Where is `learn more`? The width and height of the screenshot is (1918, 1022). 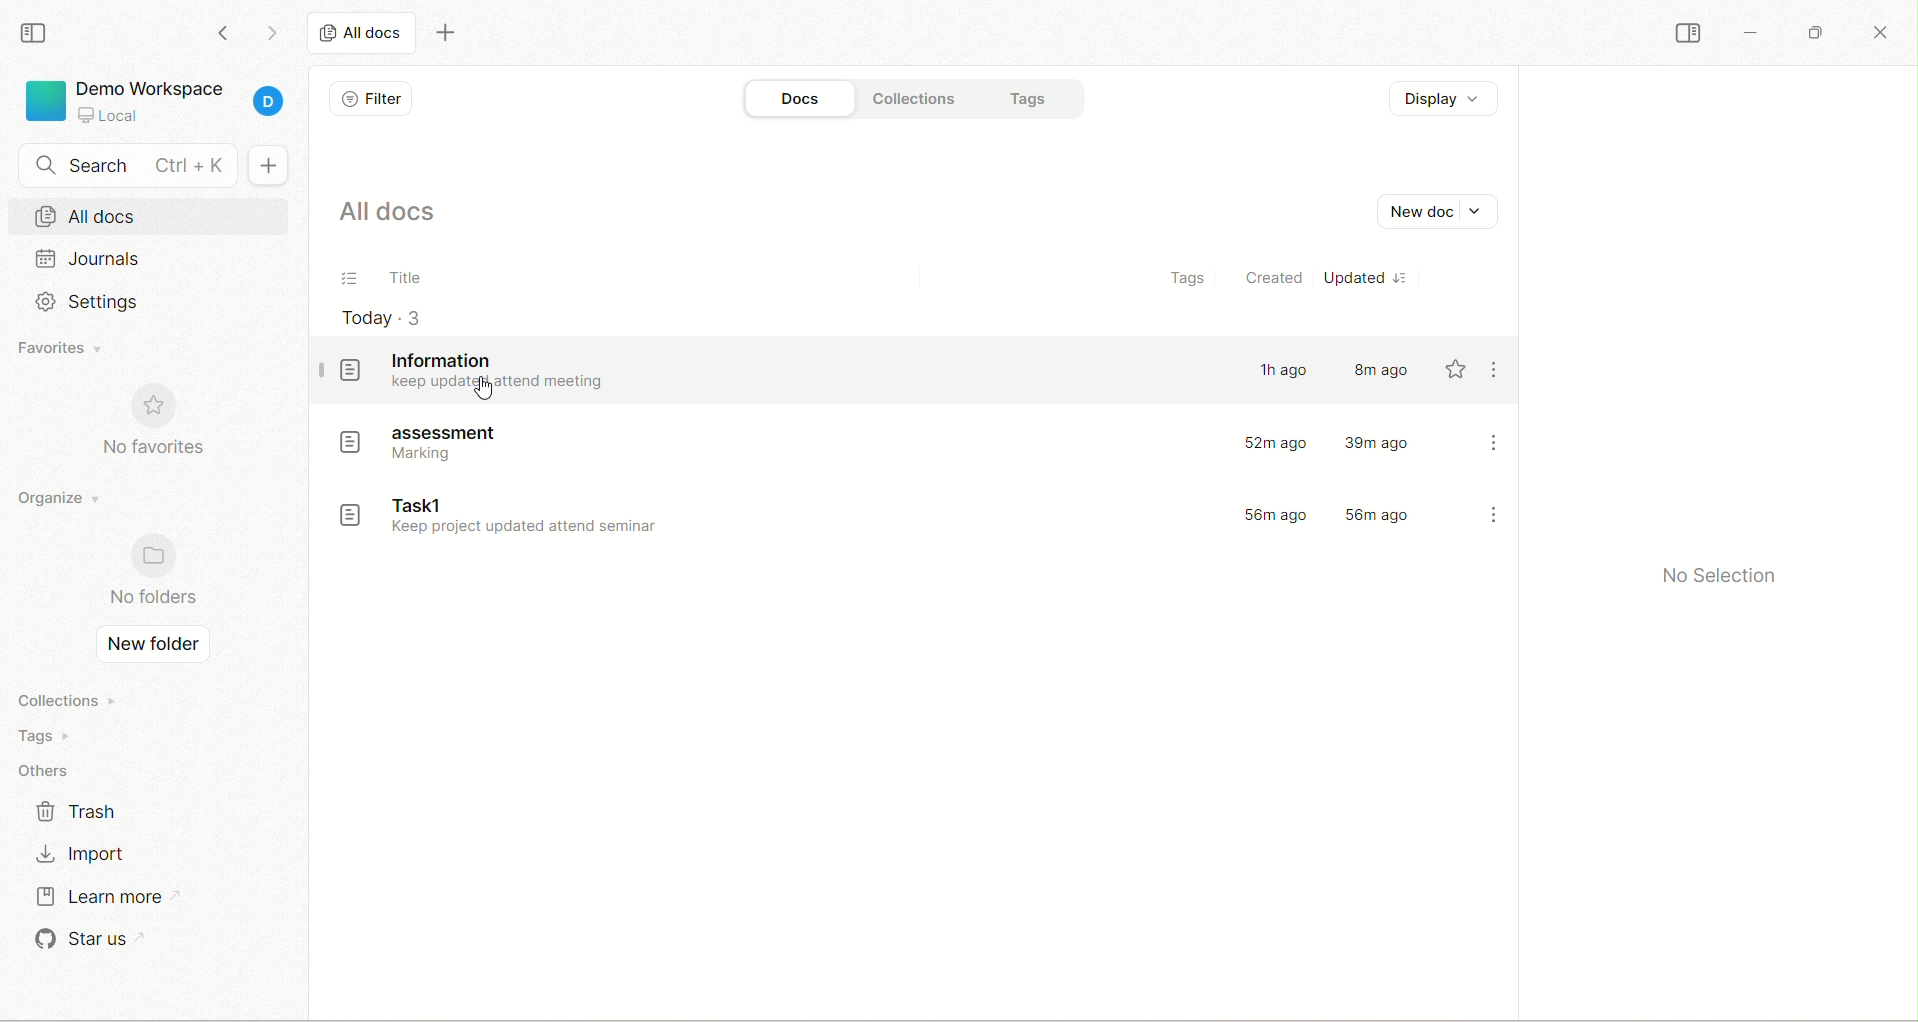 learn more is located at coordinates (98, 901).